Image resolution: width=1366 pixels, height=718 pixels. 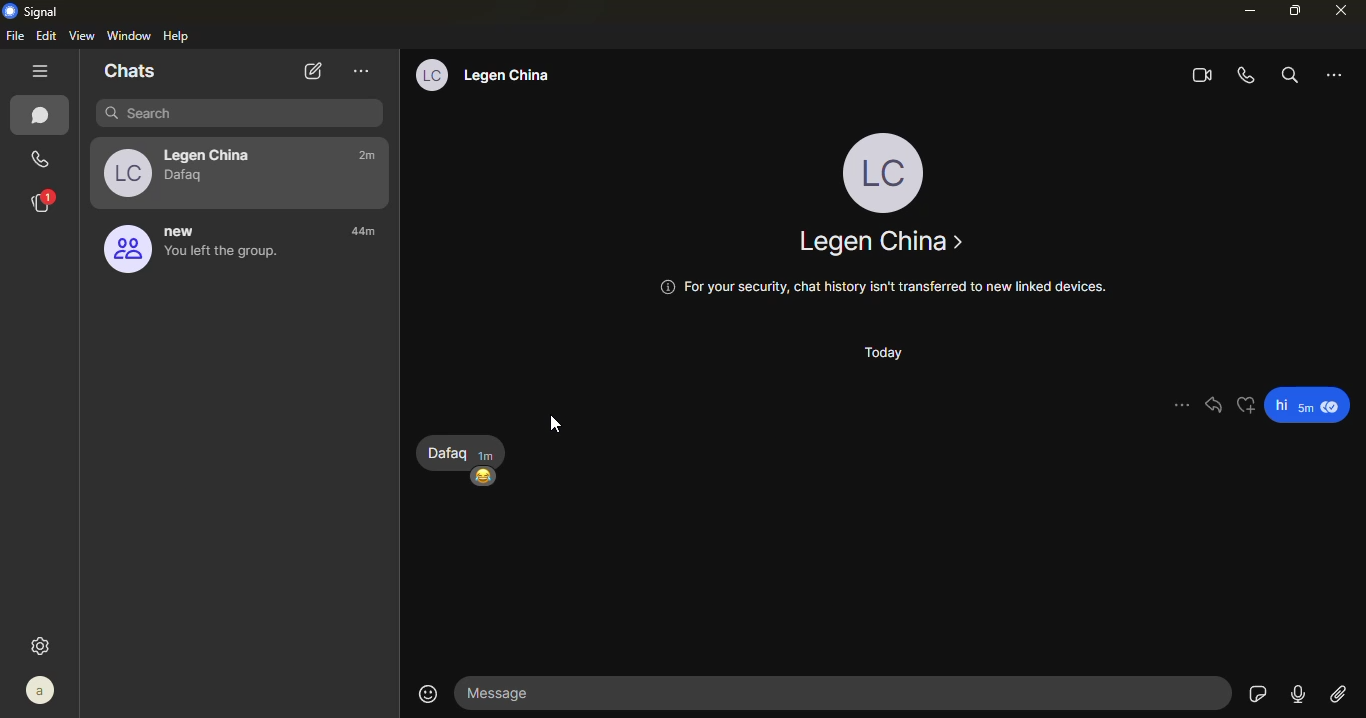 I want to click on lc profile, so click(x=430, y=75).